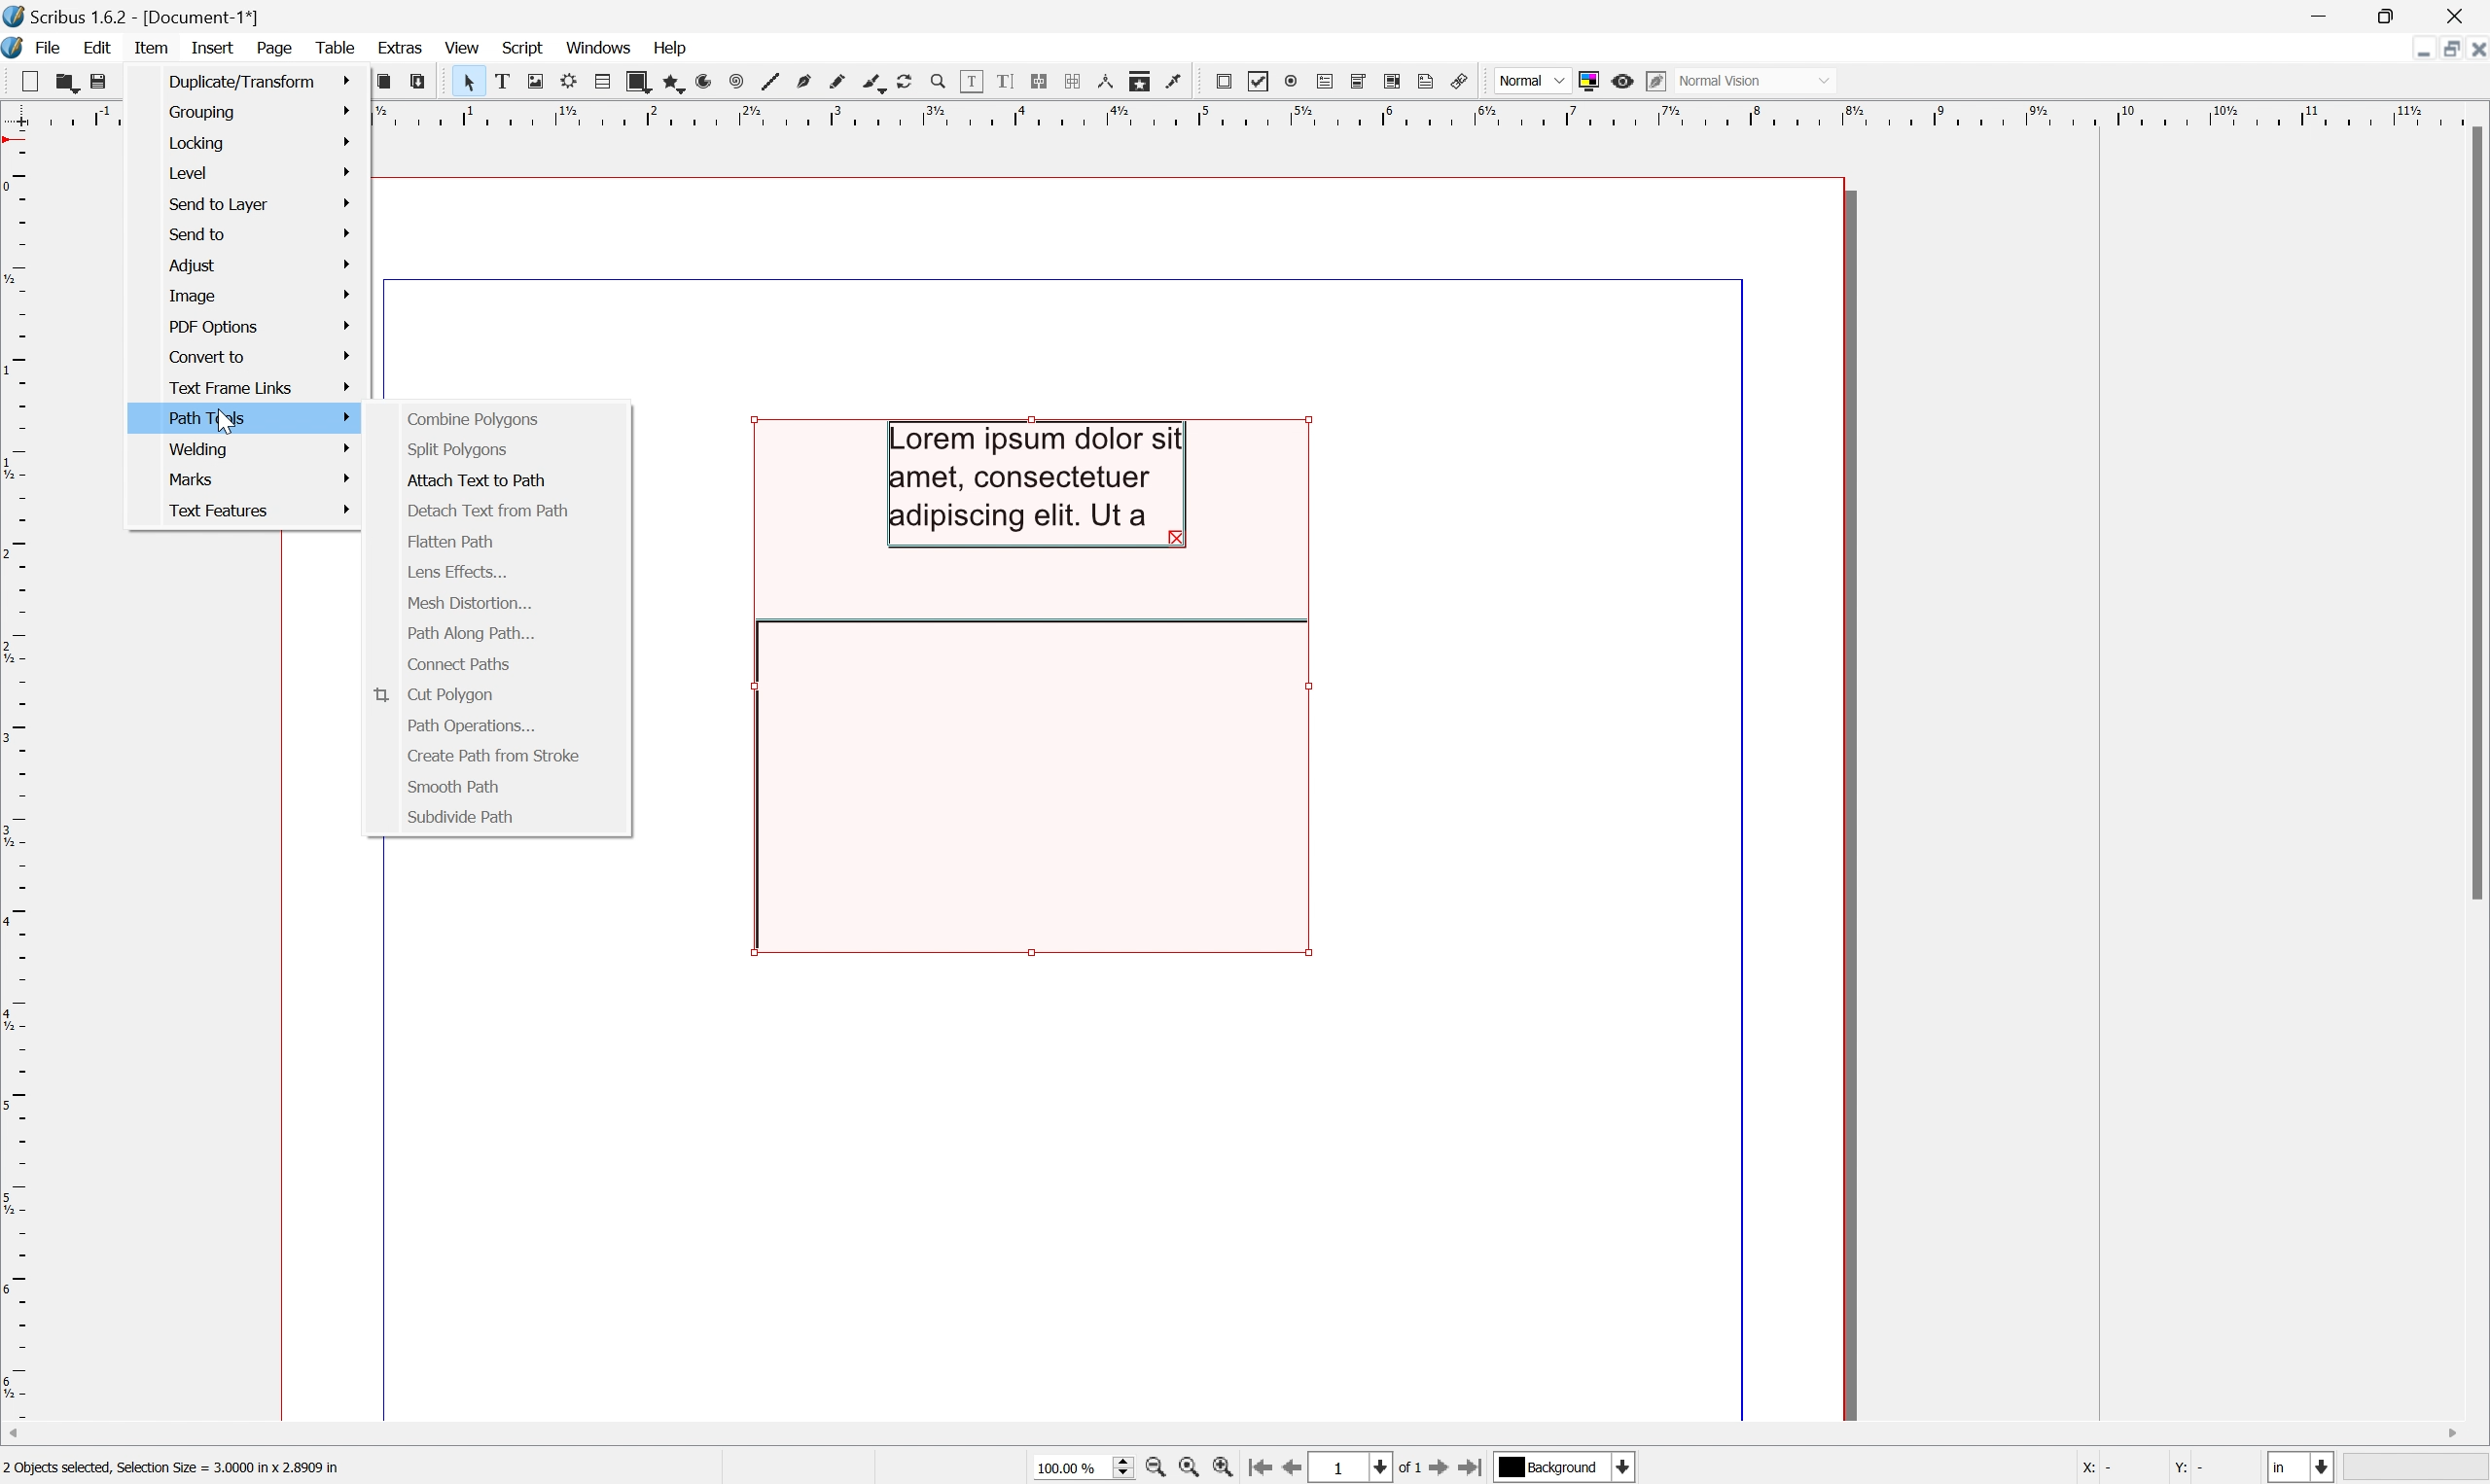 The image size is (2490, 1484). I want to click on 2 Objects selected, Selection Size = 3.000 in × 2.8909 in, so click(174, 1469).